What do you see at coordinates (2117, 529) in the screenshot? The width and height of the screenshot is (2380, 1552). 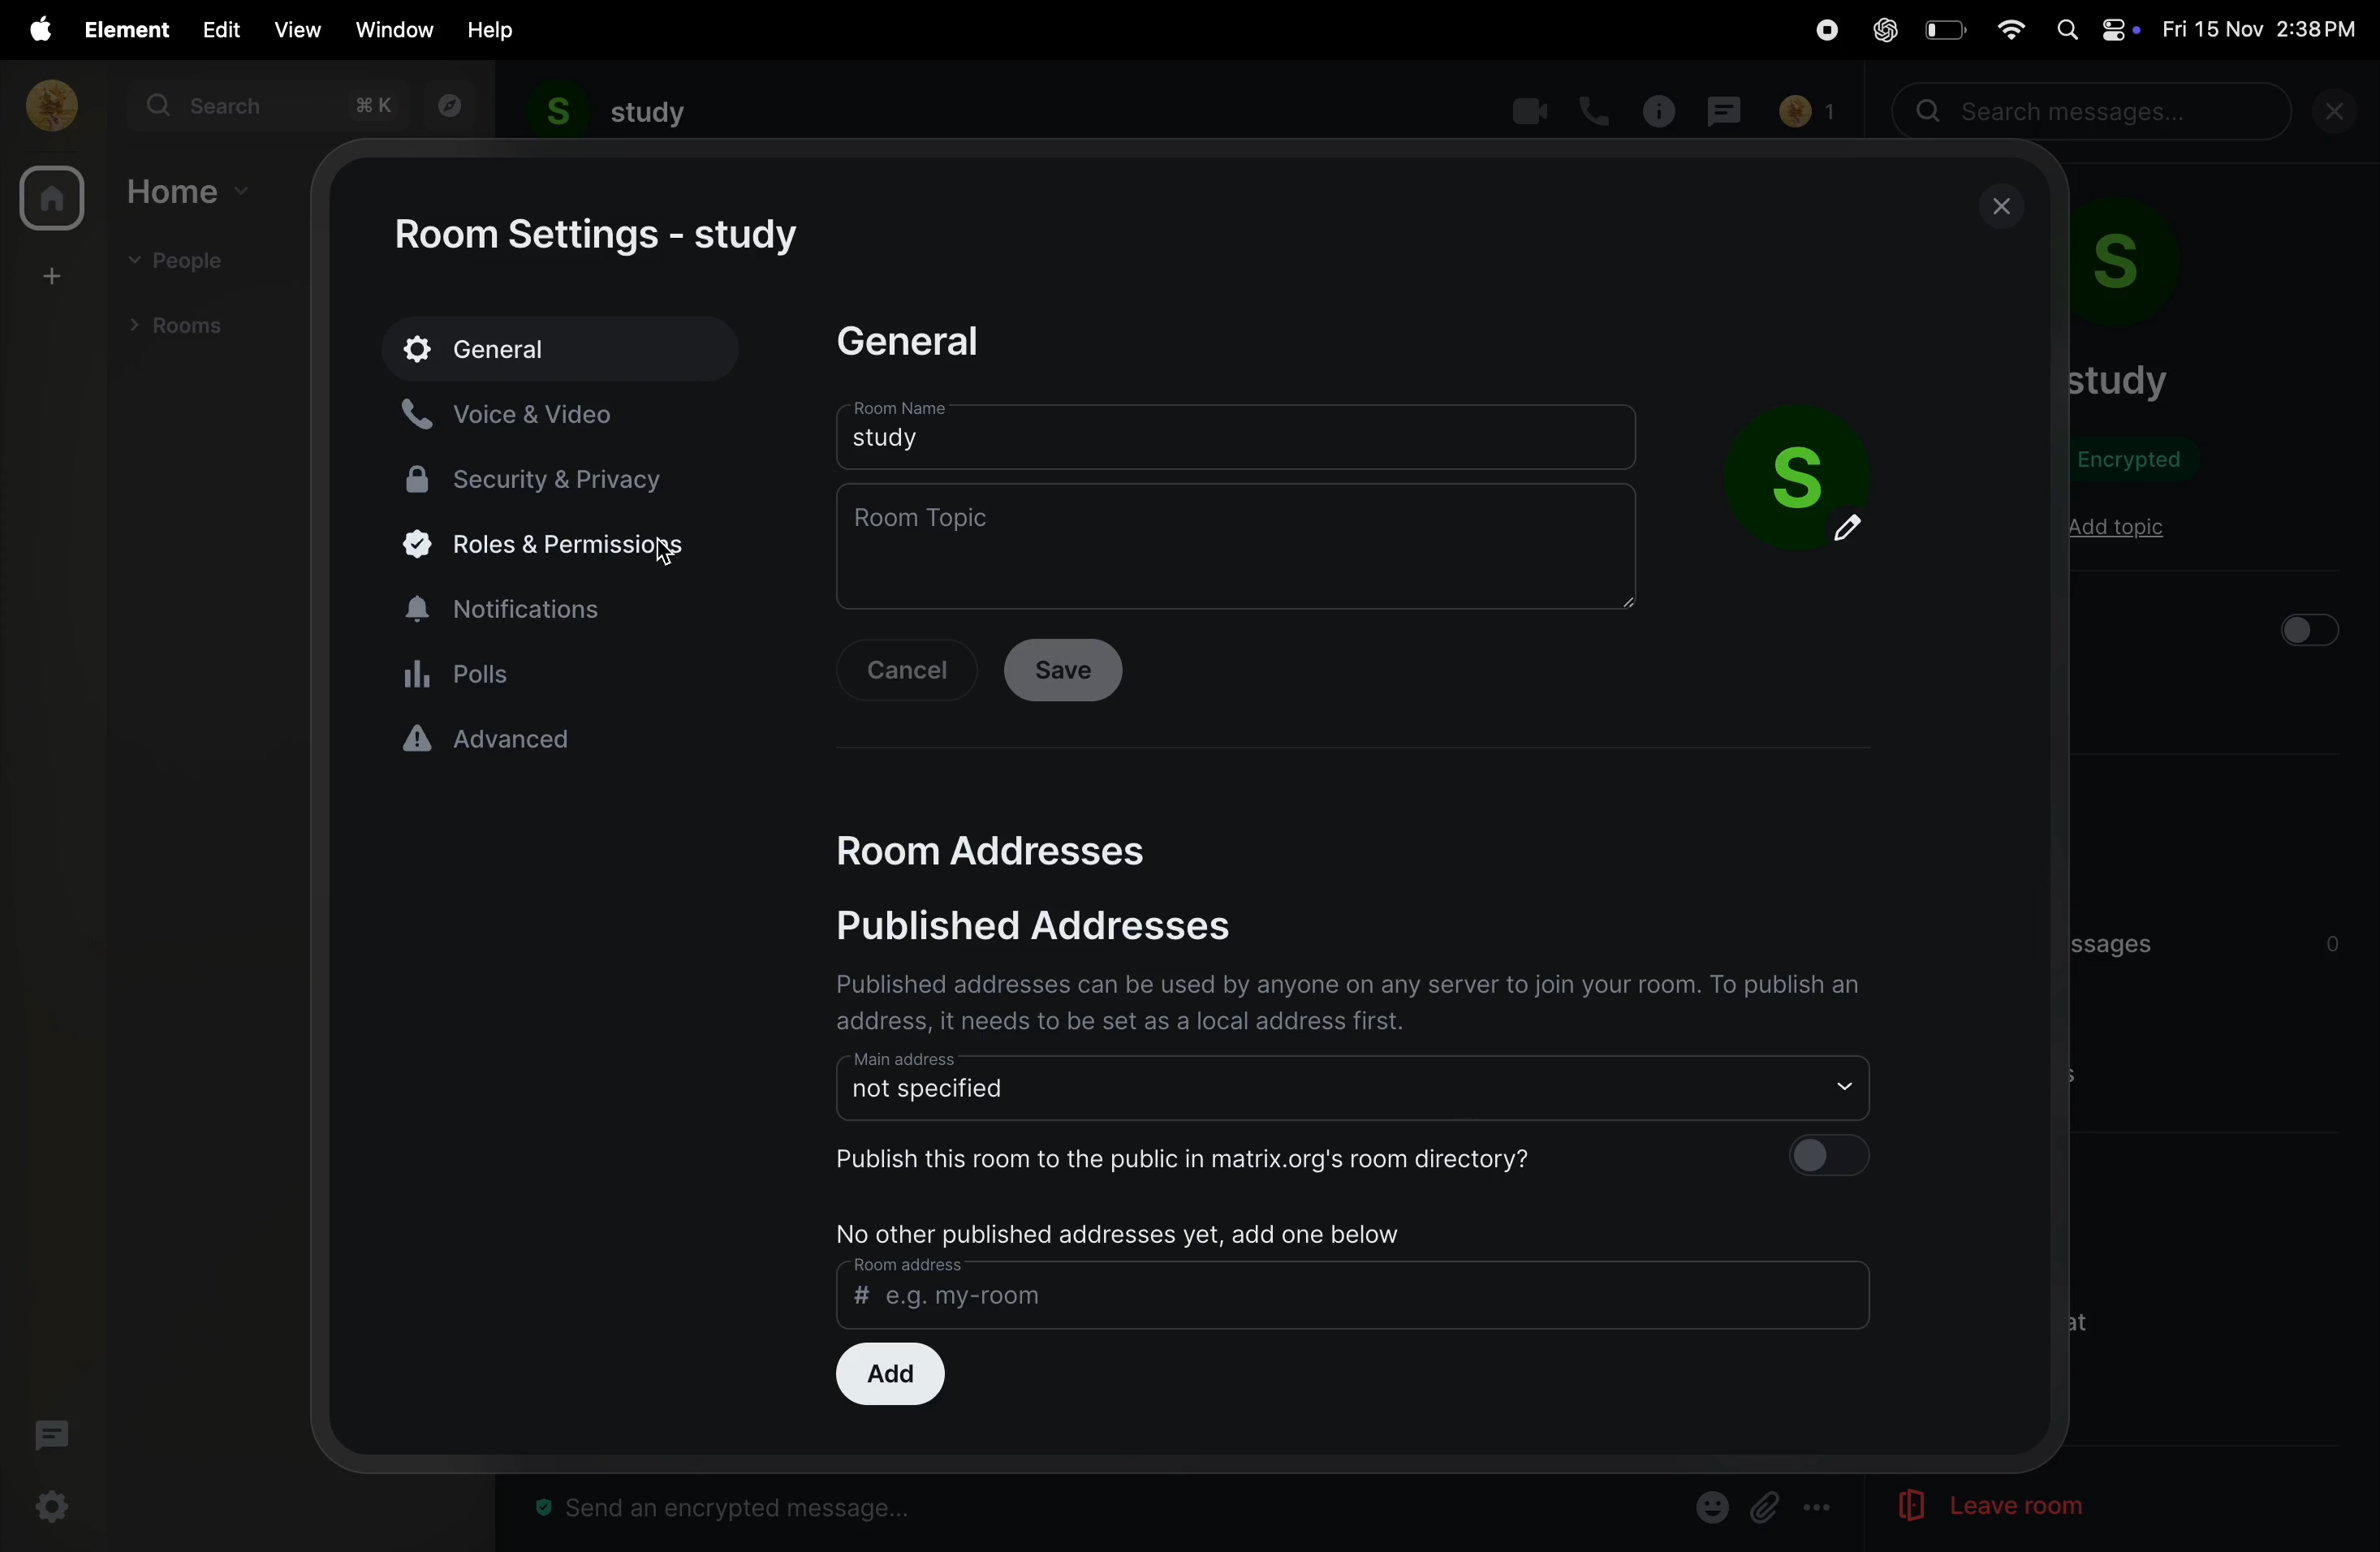 I see `add topic` at bounding box center [2117, 529].